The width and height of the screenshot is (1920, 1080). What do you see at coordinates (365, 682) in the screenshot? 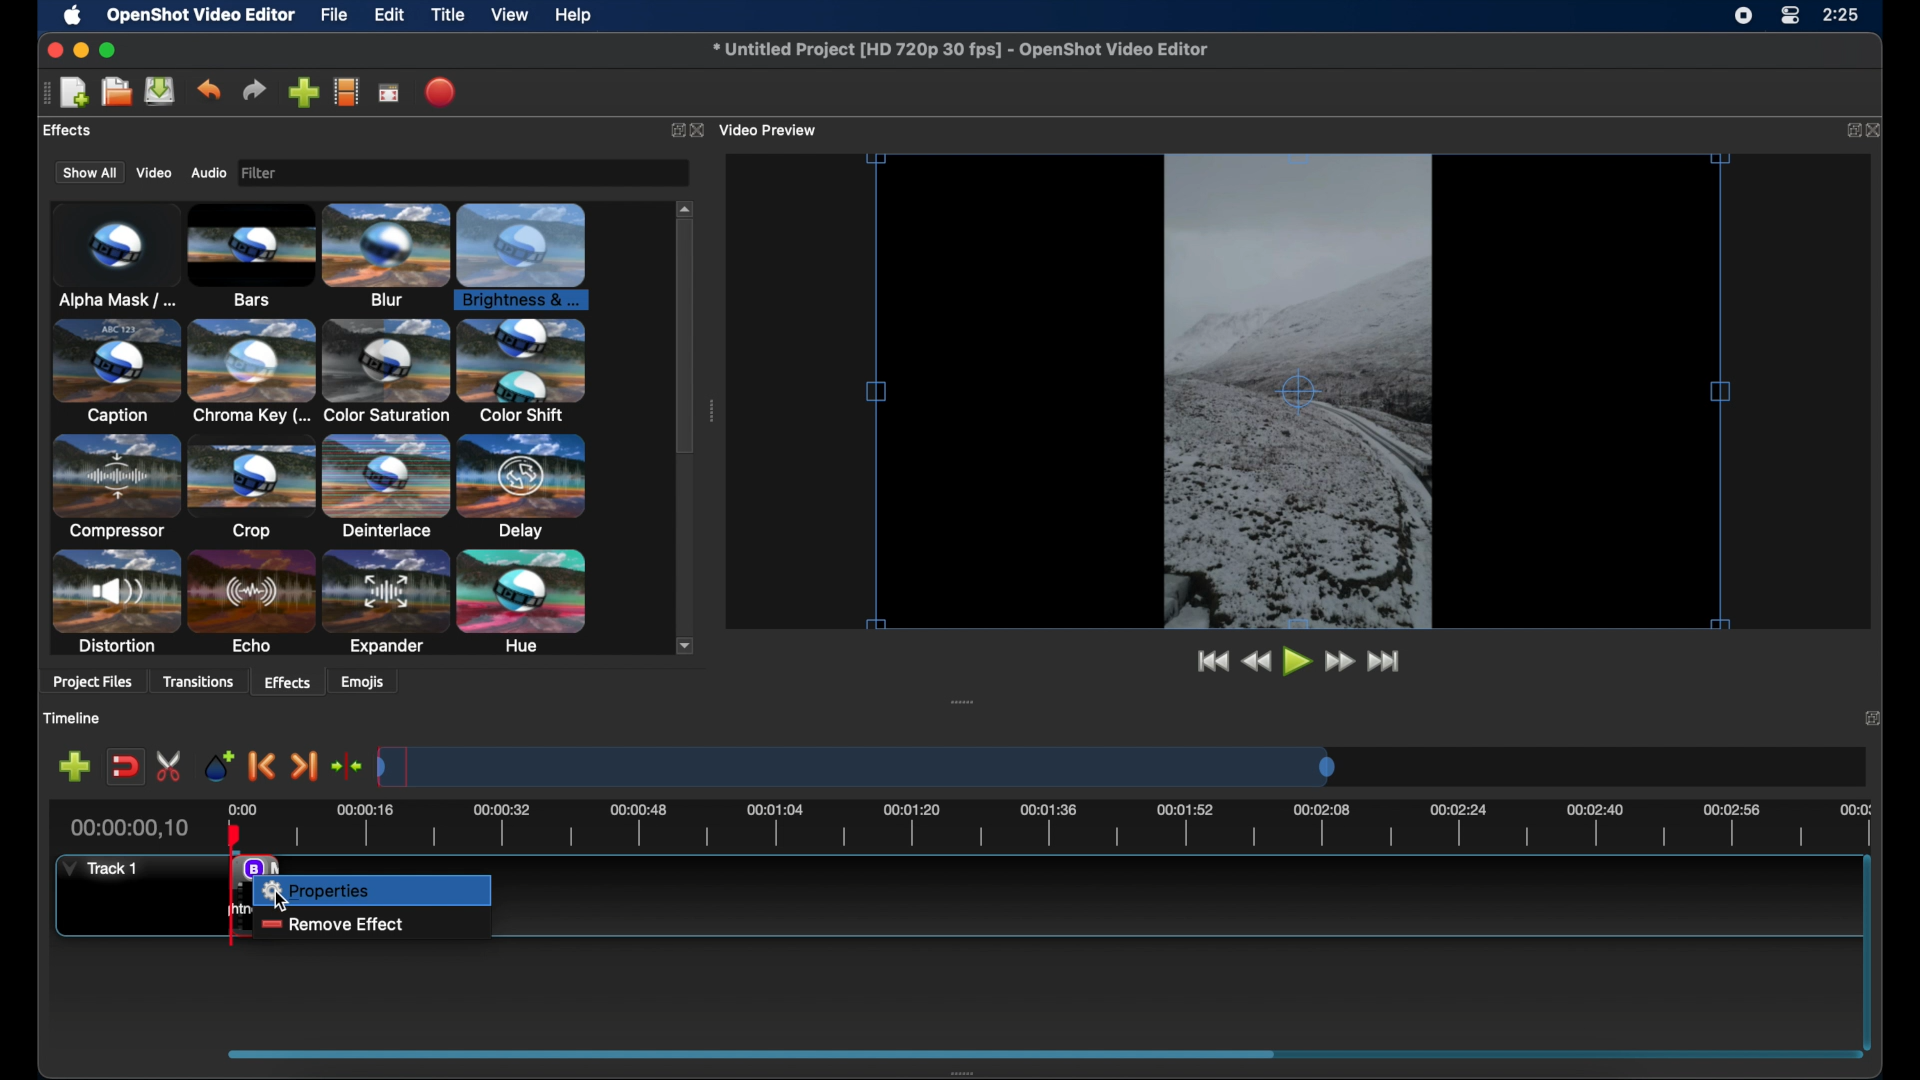
I see `emojis` at bounding box center [365, 682].